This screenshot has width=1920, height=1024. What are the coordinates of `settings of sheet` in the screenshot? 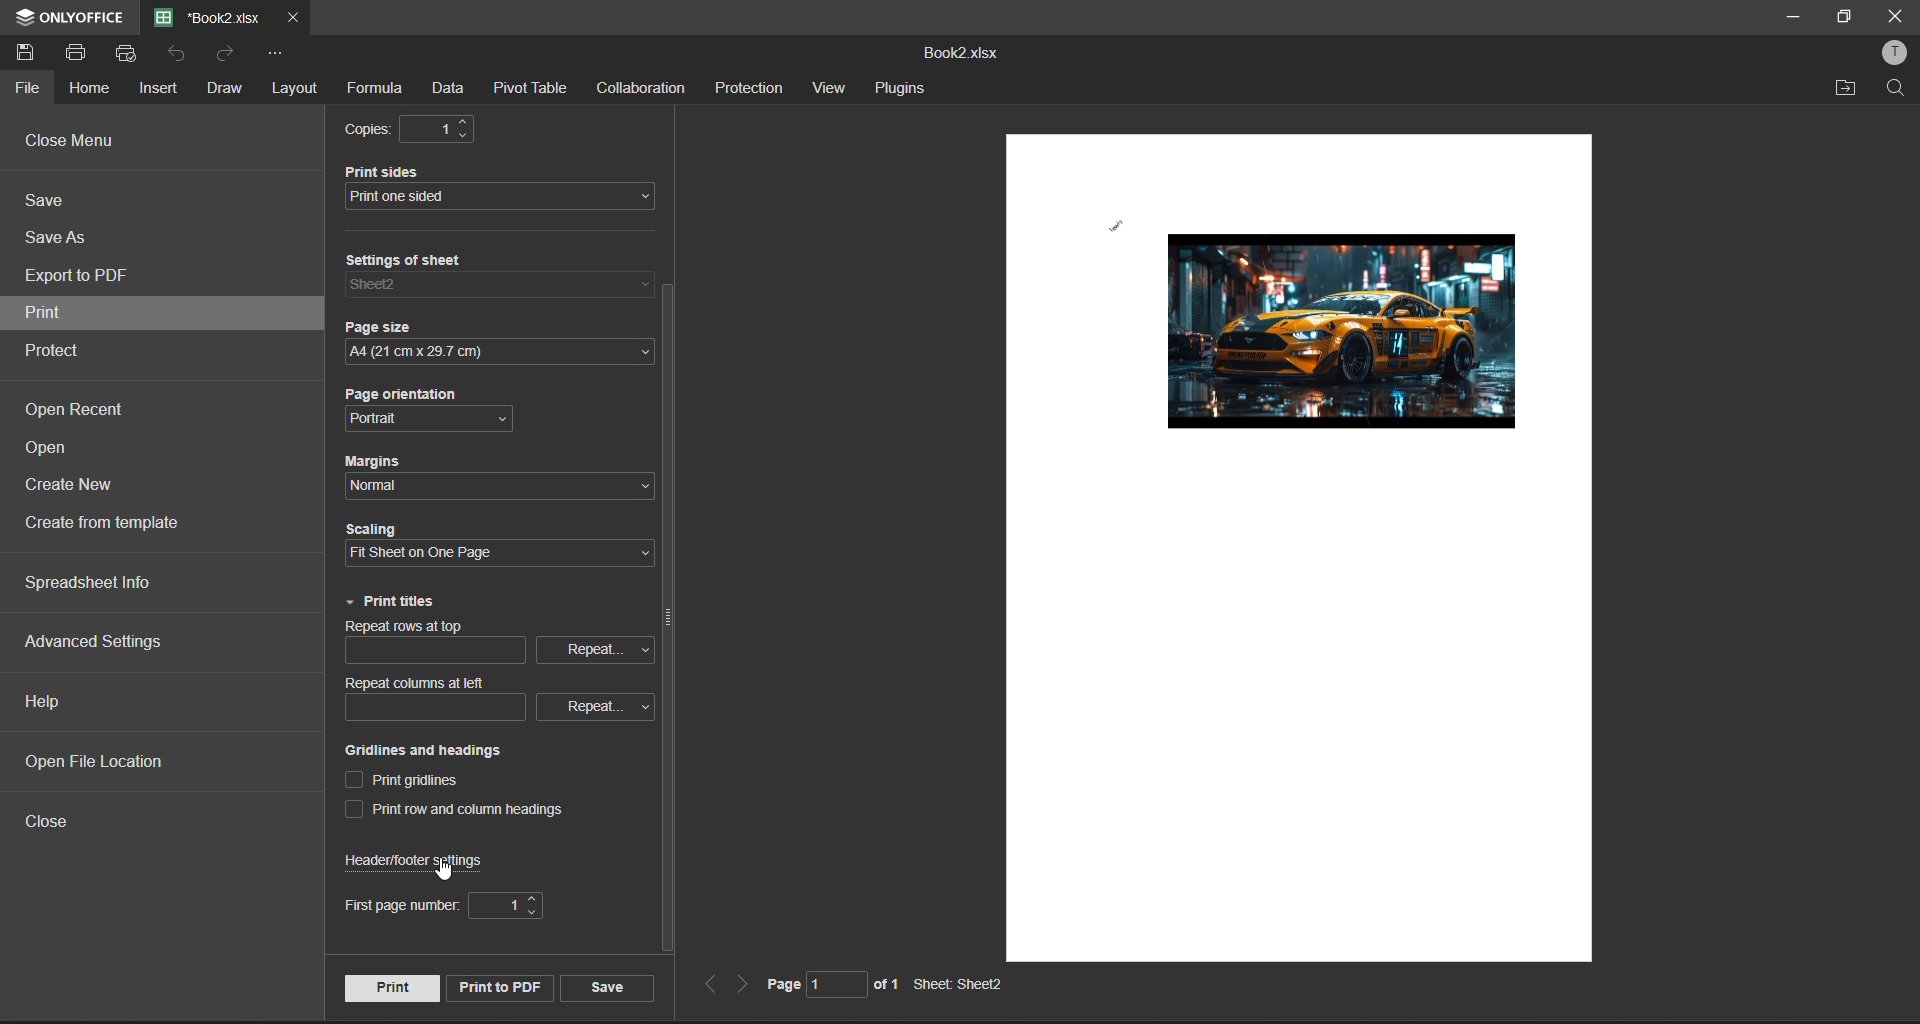 It's located at (490, 279).